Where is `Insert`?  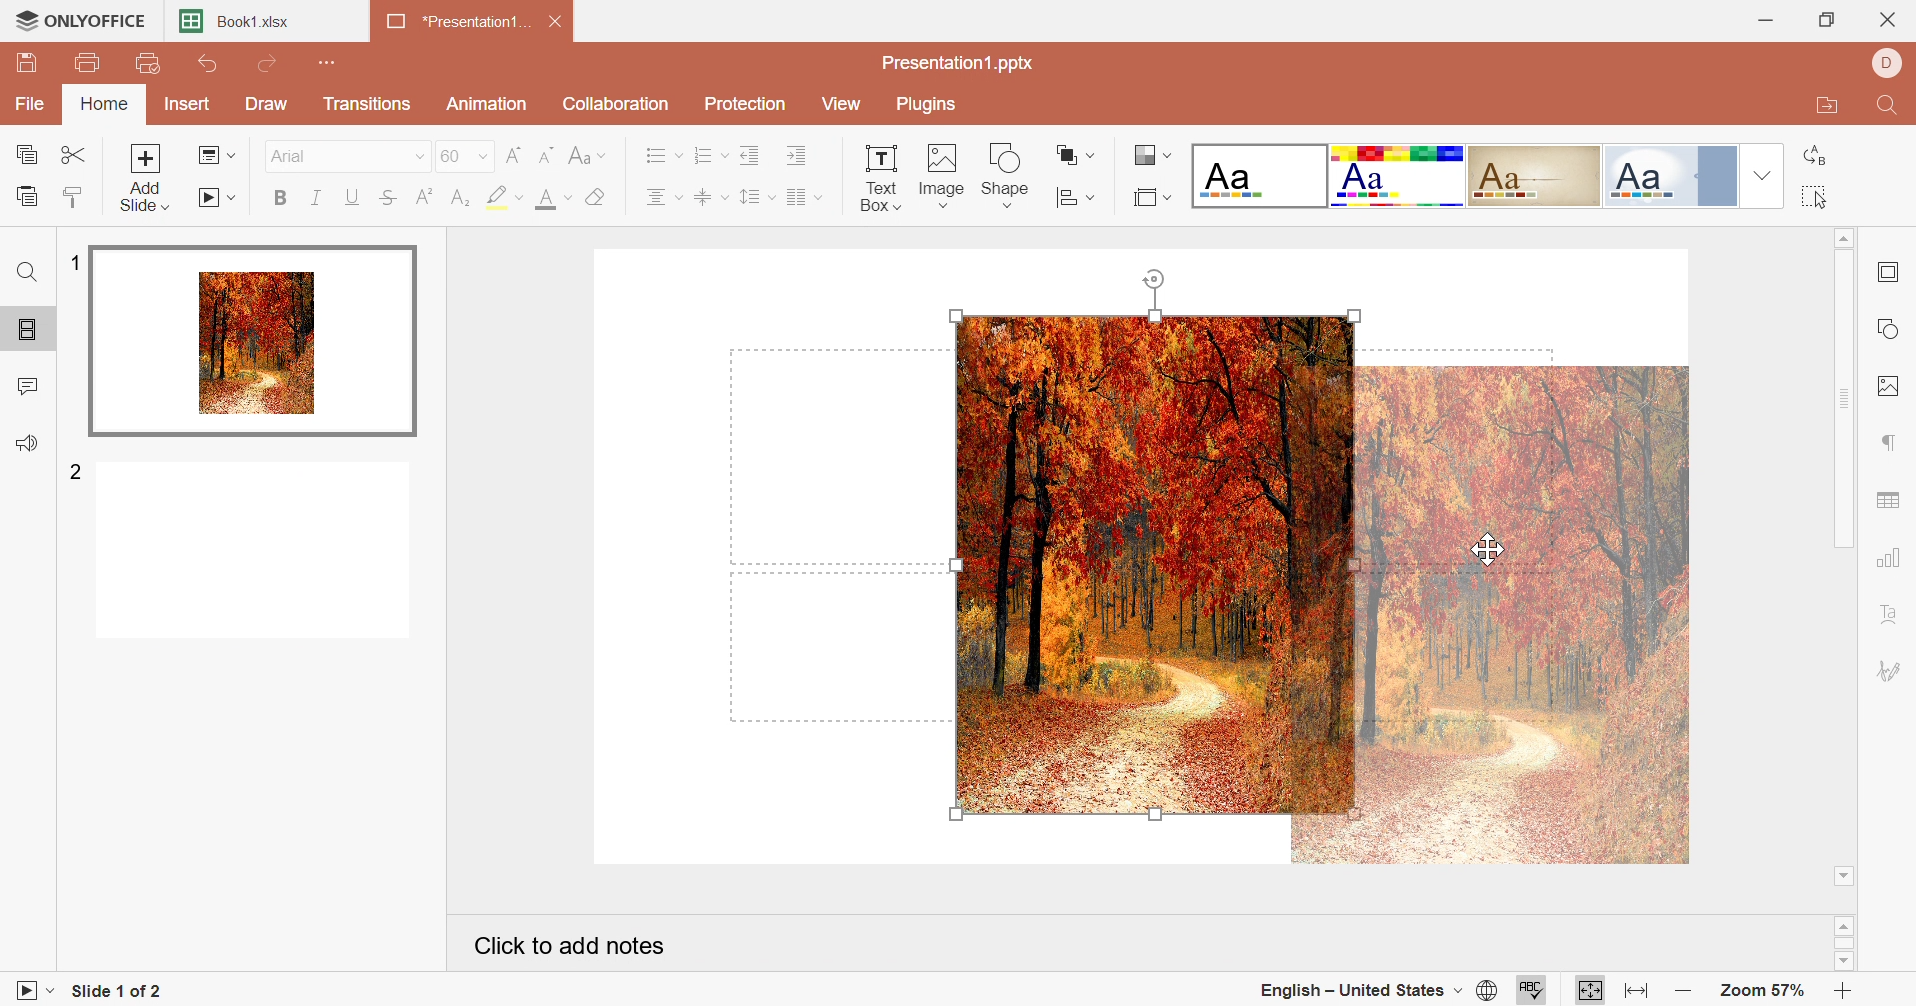
Insert is located at coordinates (186, 106).